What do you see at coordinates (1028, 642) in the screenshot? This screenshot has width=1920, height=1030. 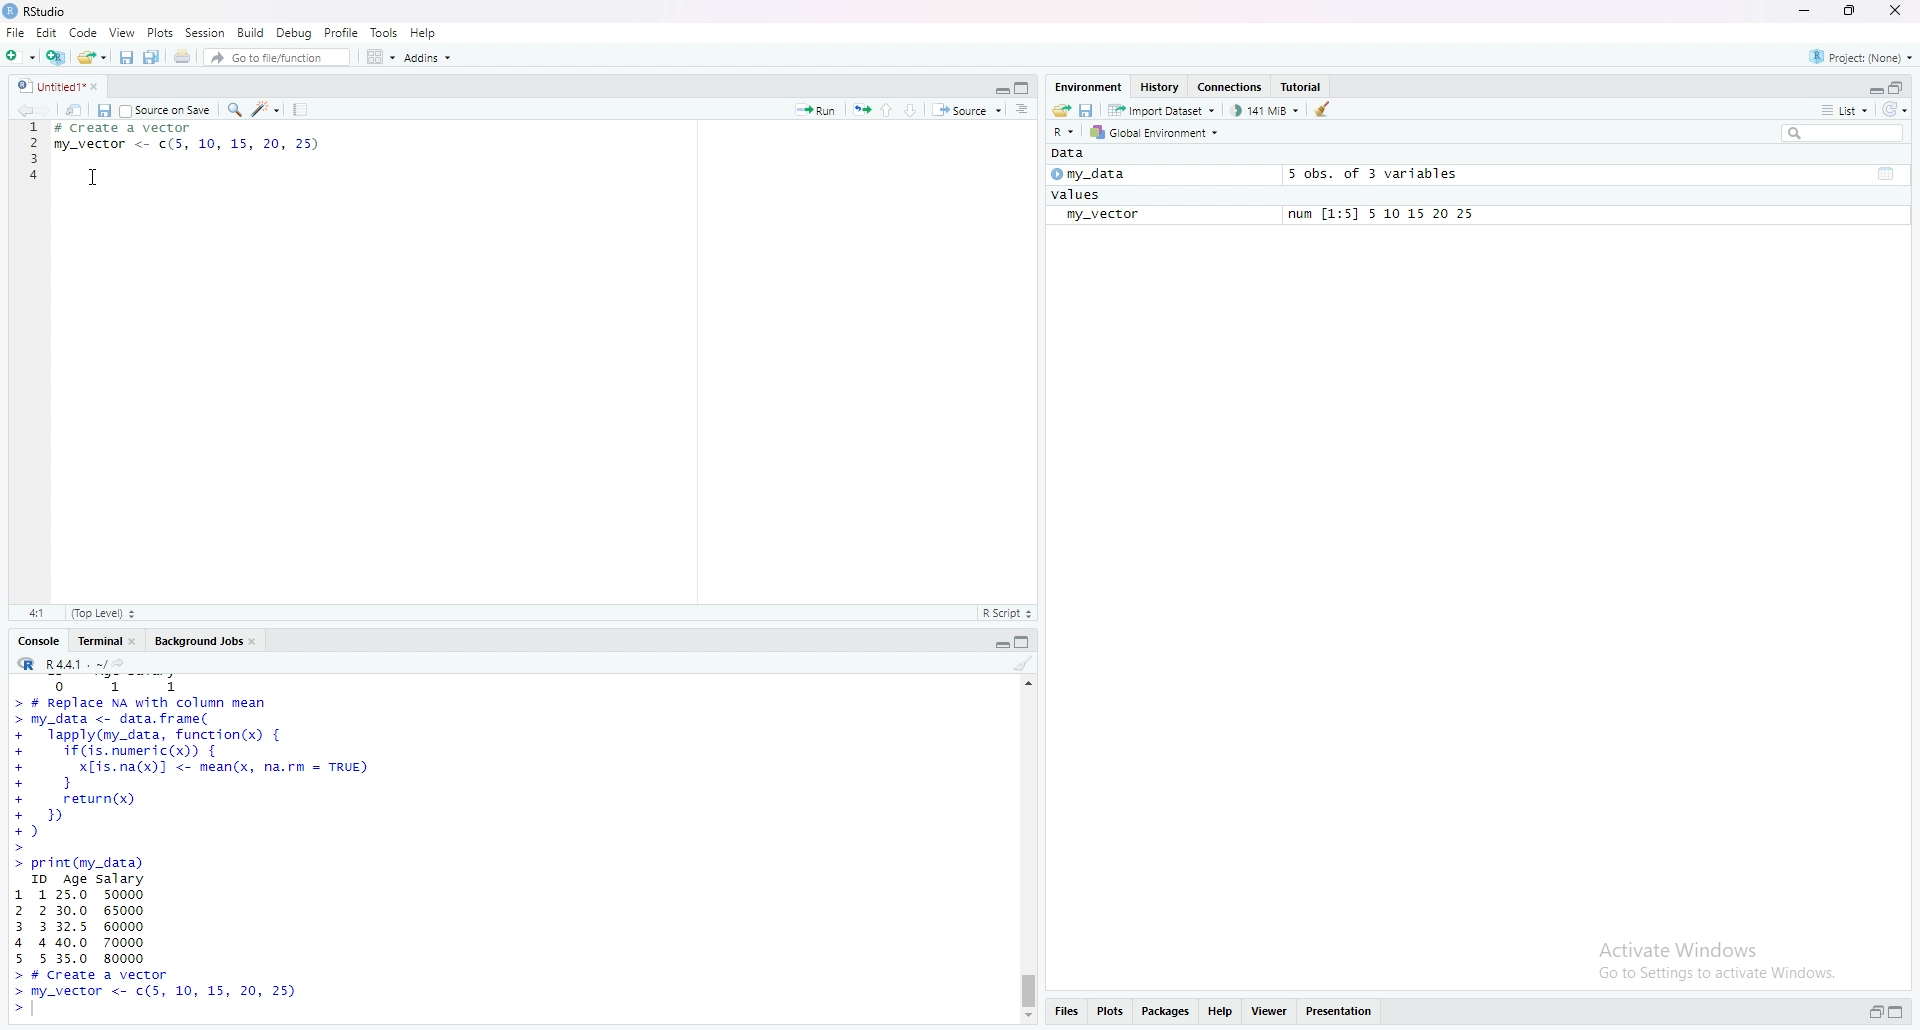 I see `collapse` at bounding box center [1028, 642].